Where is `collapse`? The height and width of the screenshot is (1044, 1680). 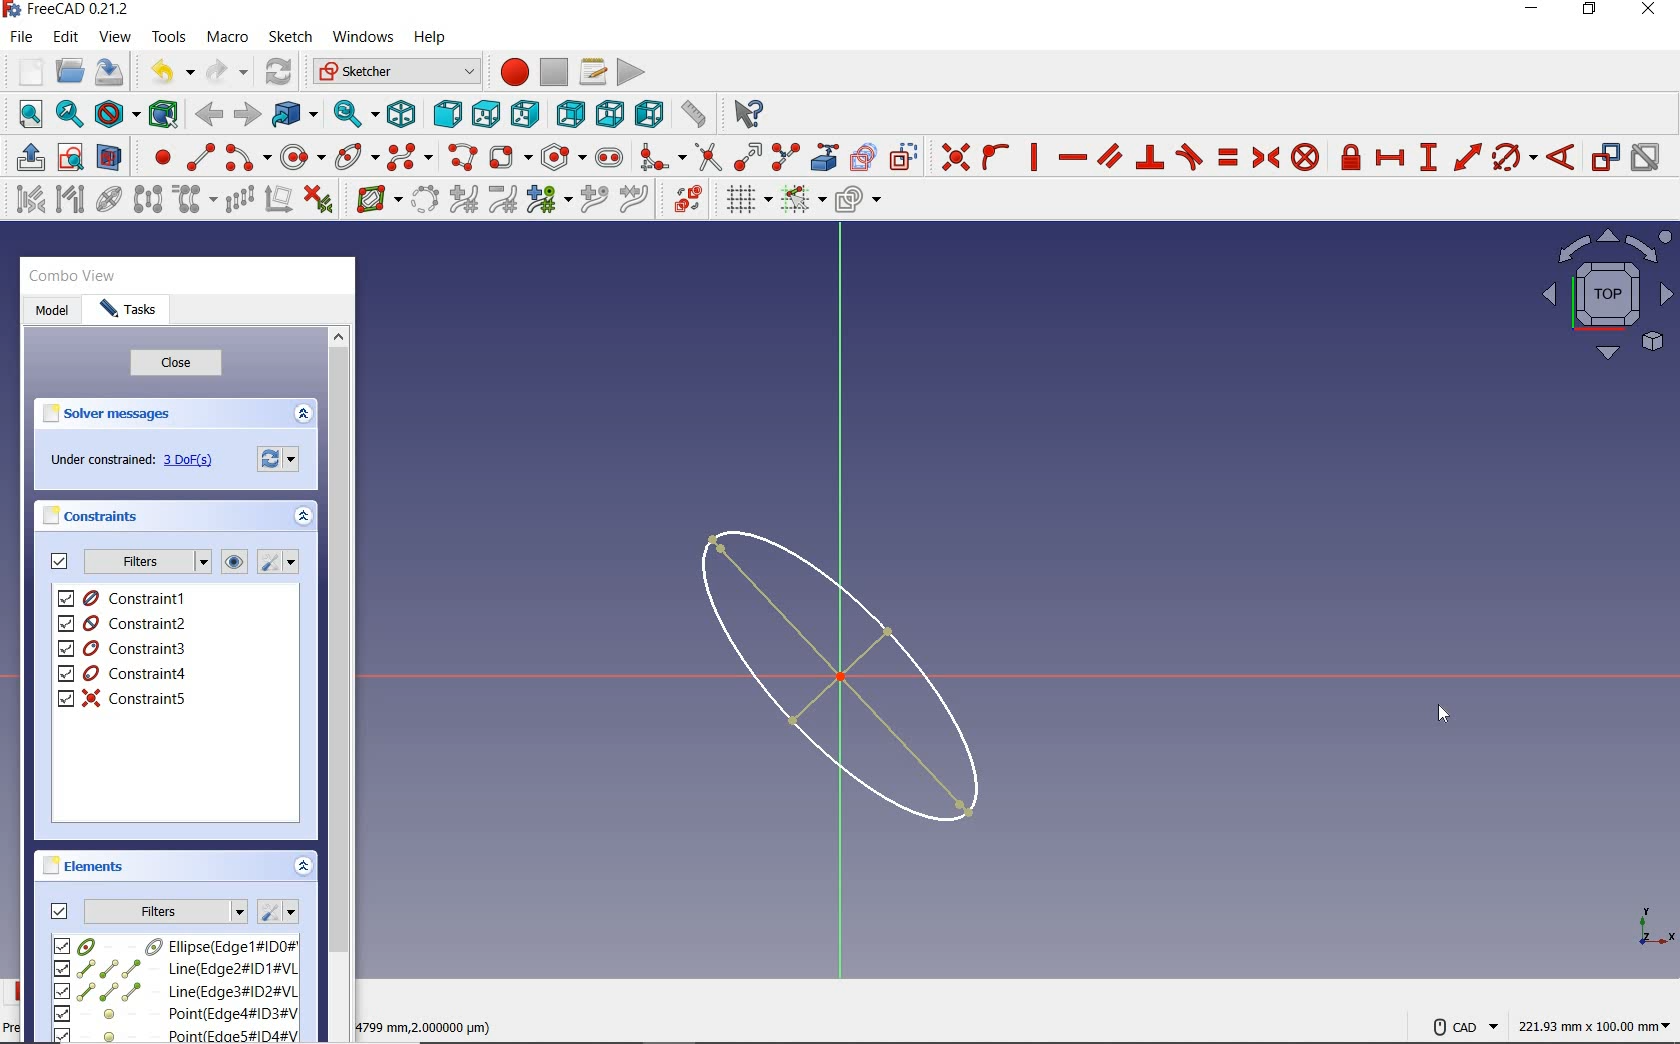
collapse is located at coordinates (304, 868).